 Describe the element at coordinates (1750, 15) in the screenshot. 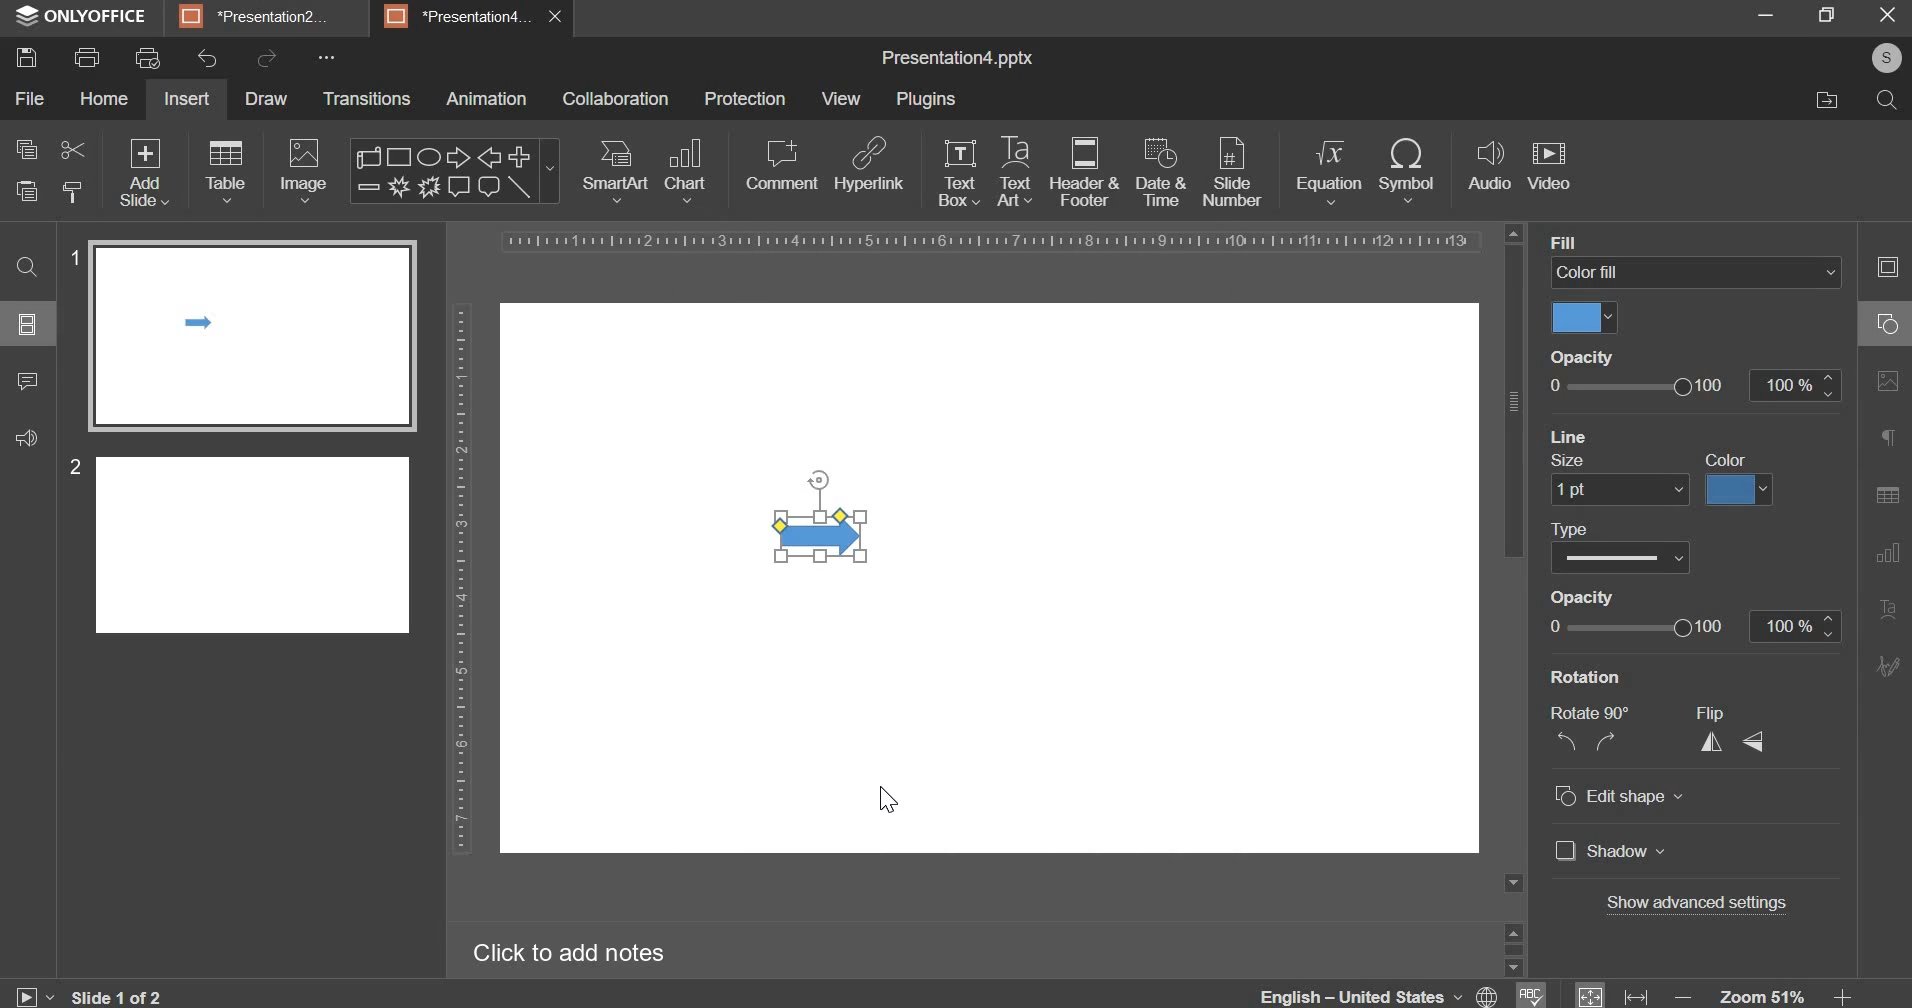

I see `minimise` at that location.